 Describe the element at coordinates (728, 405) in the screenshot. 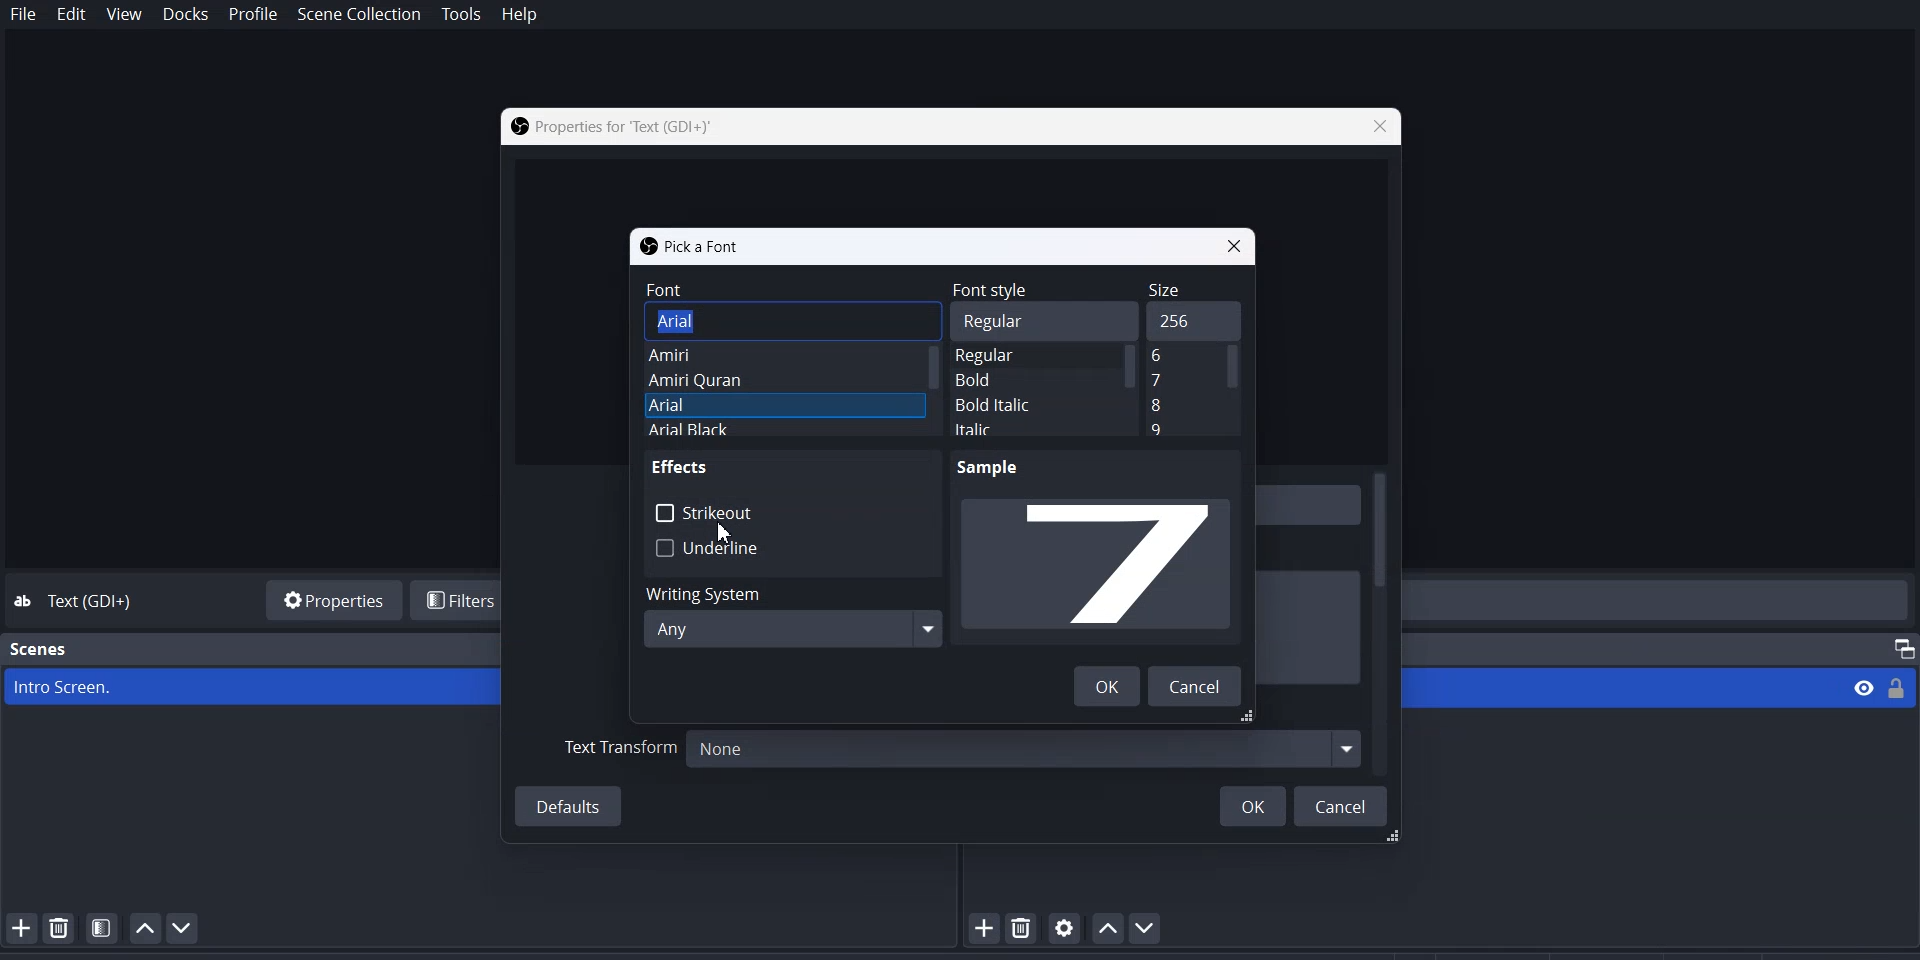

I see `Arial` at that location.